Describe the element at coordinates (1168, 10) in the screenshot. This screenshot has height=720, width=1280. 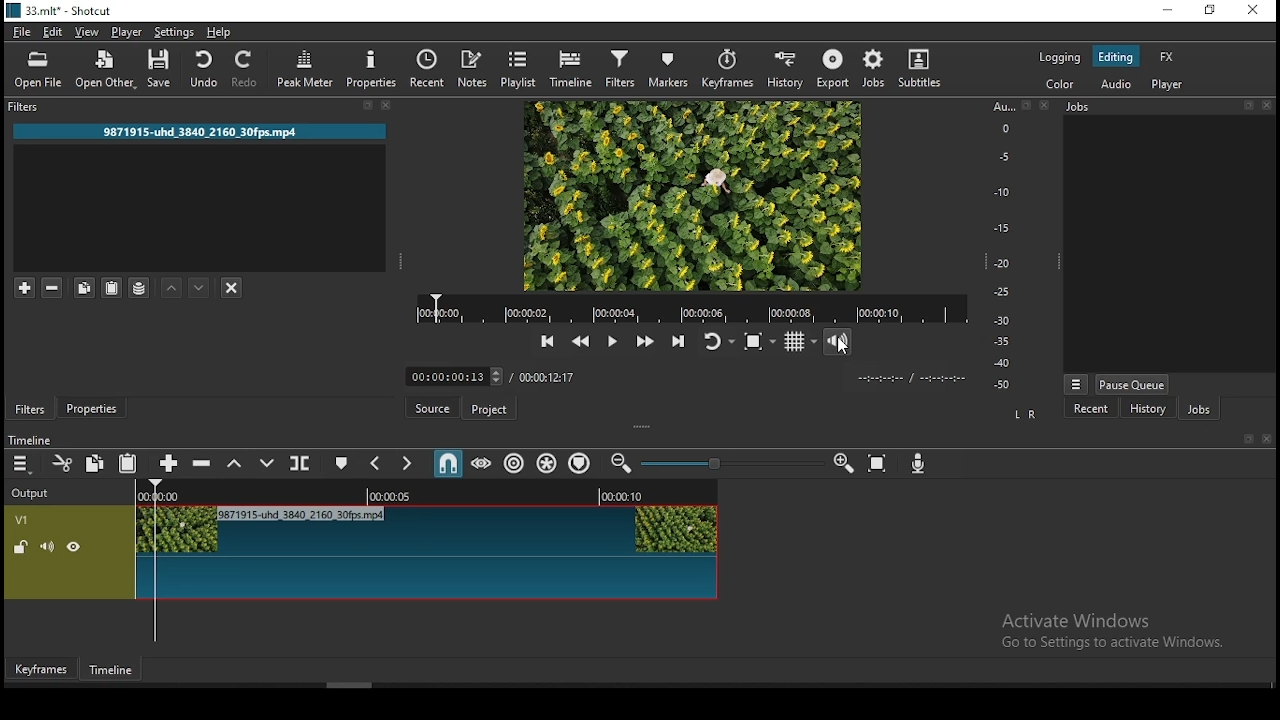
I see `minimize` at that location.